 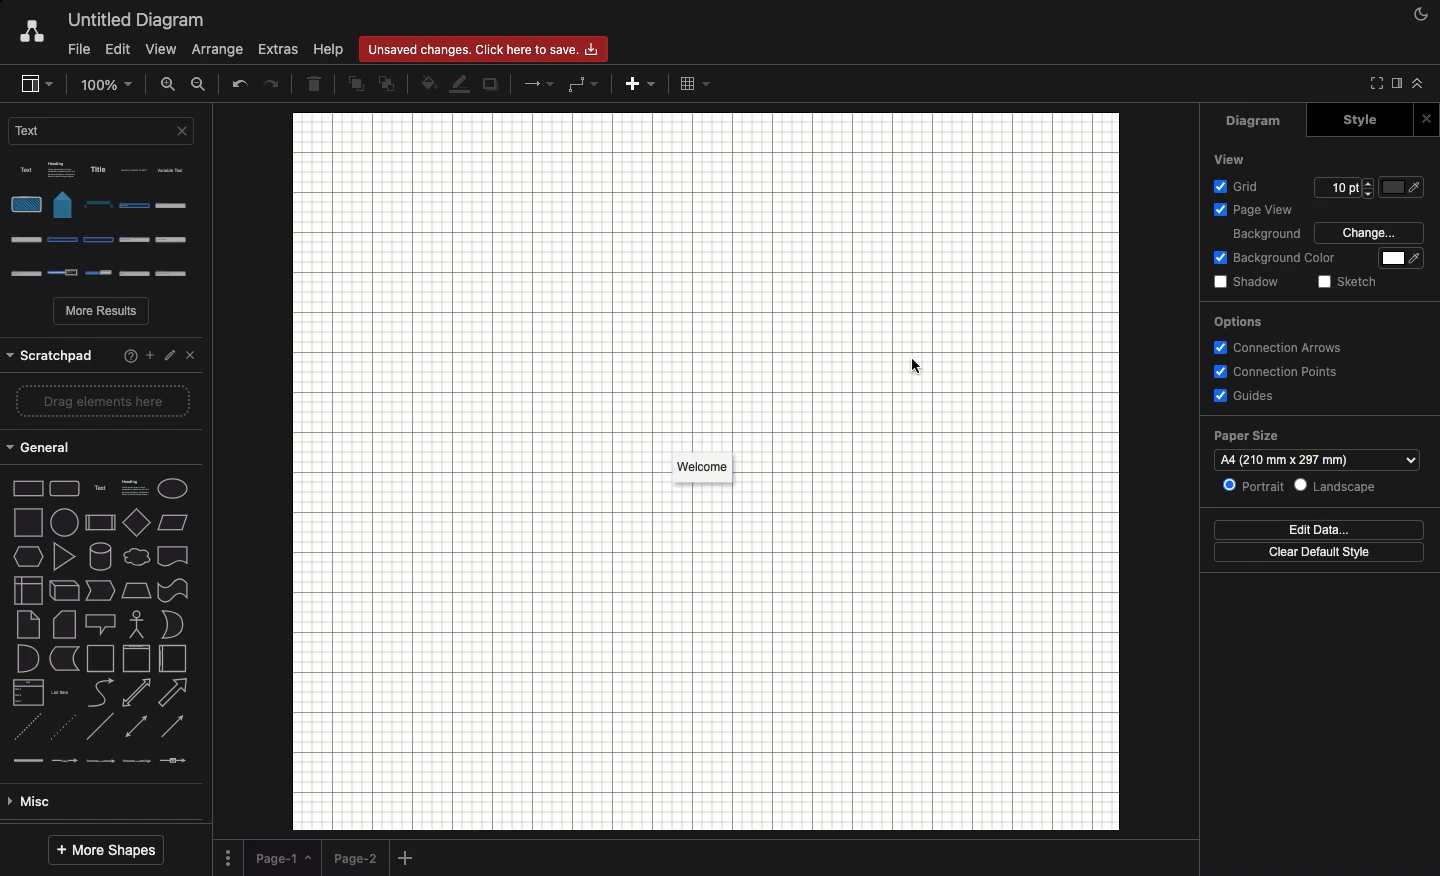 I want to click on Shadow applied, so click(x=702, y=478).